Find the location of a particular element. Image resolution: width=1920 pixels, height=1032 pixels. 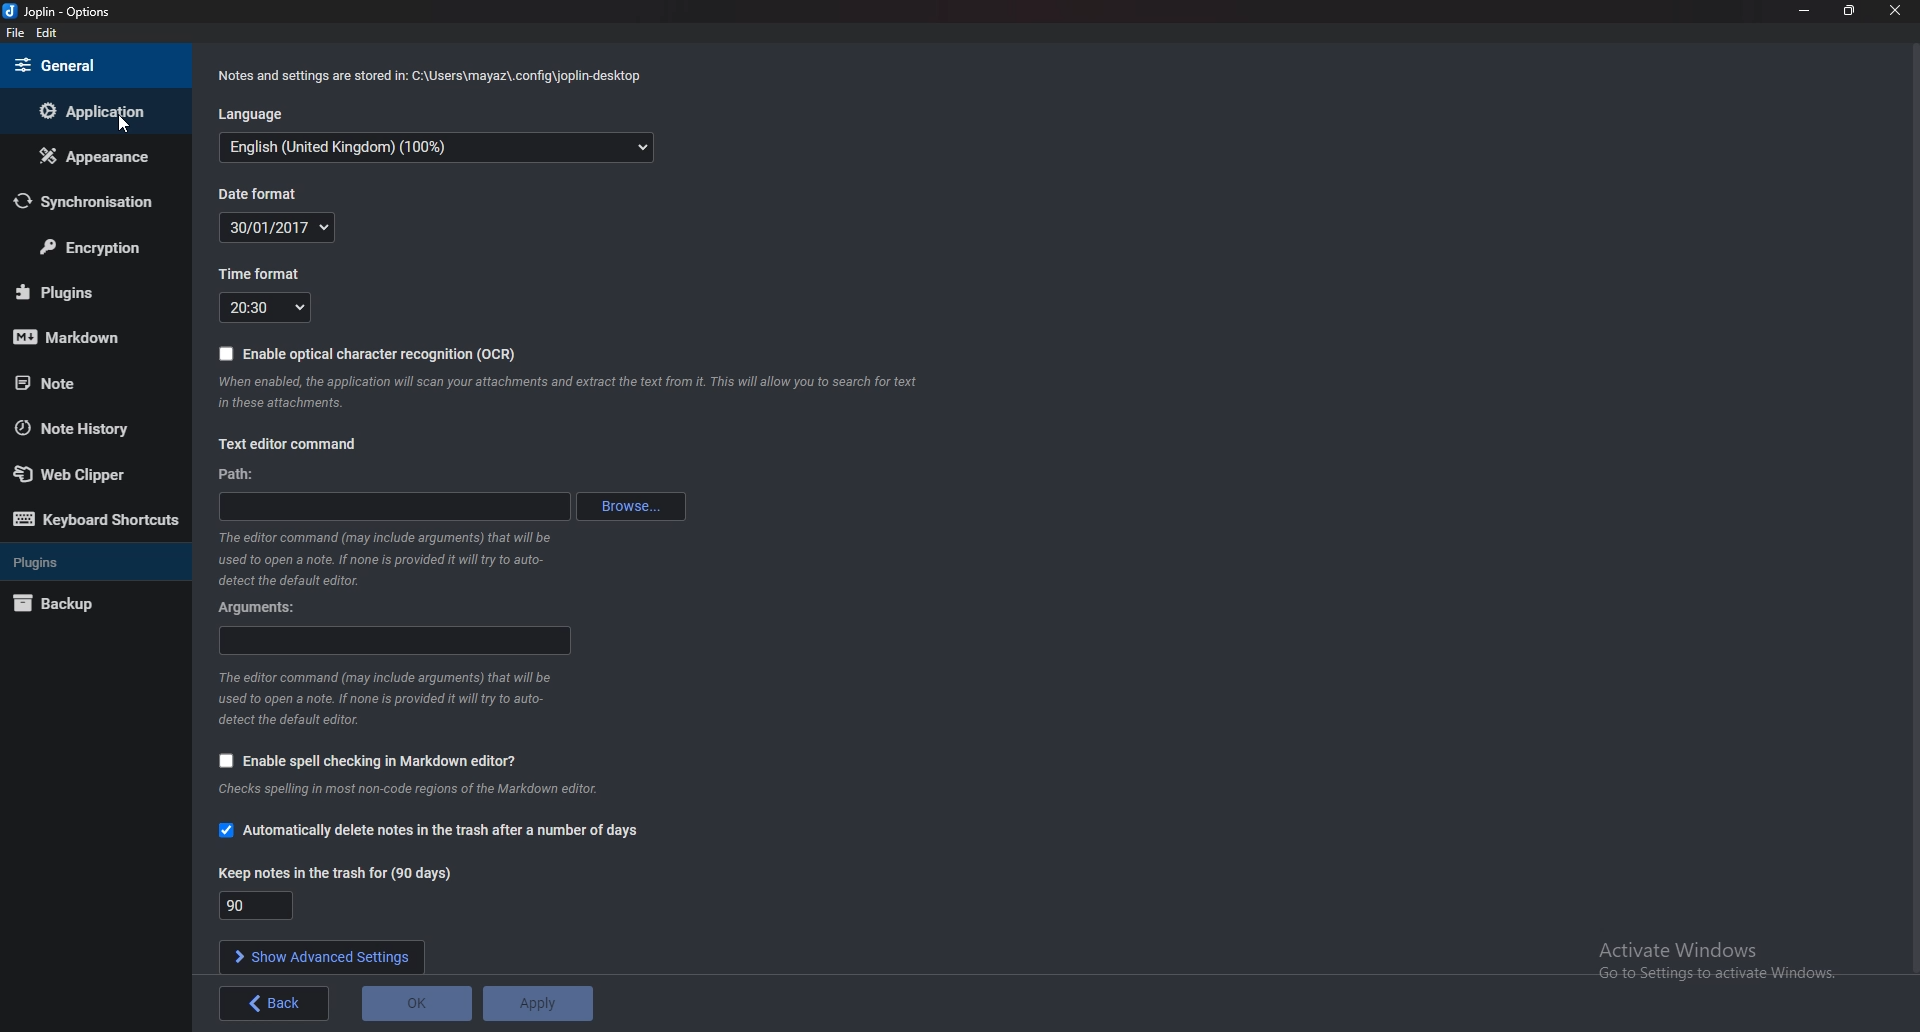

Enable spell checking is located at coordinates (383, 760).